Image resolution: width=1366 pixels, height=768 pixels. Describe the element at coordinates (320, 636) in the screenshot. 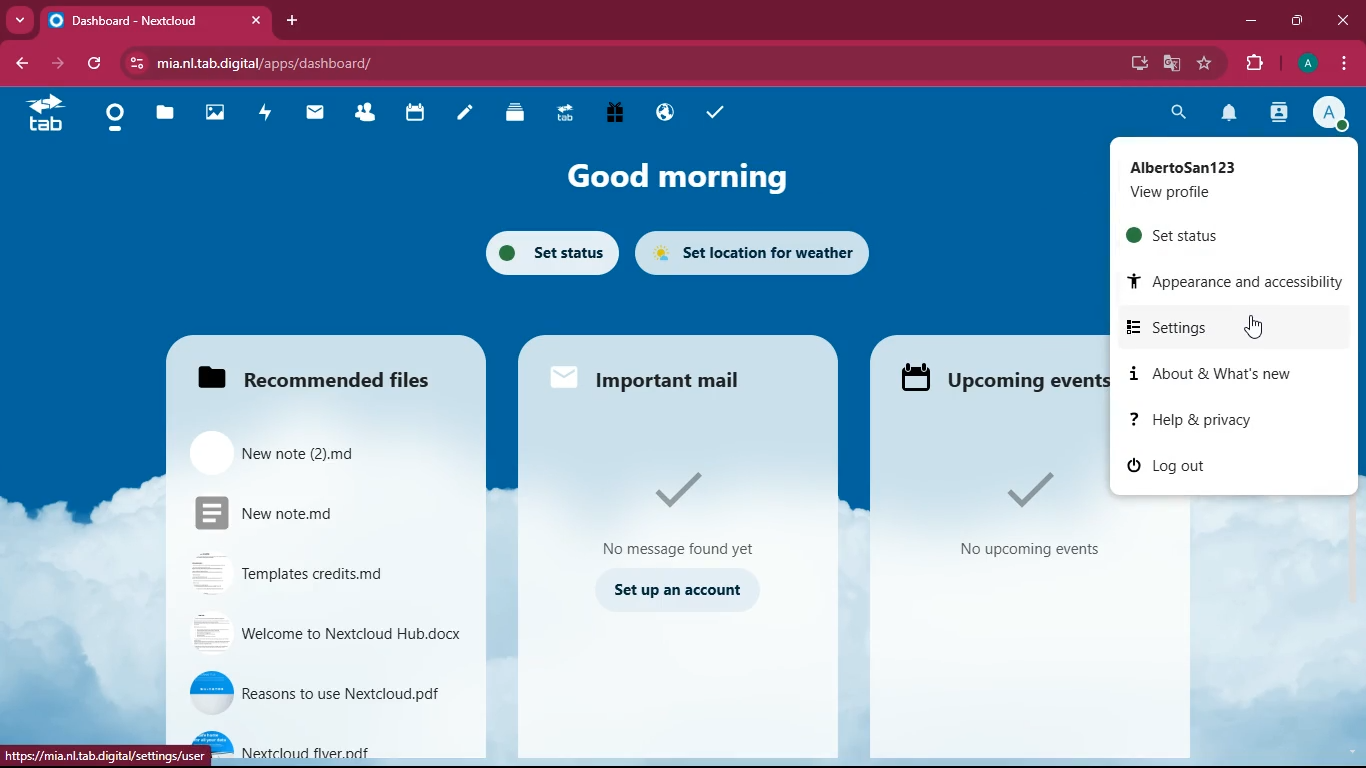

I see `welcome to nextcloud hub.docx` at that location.